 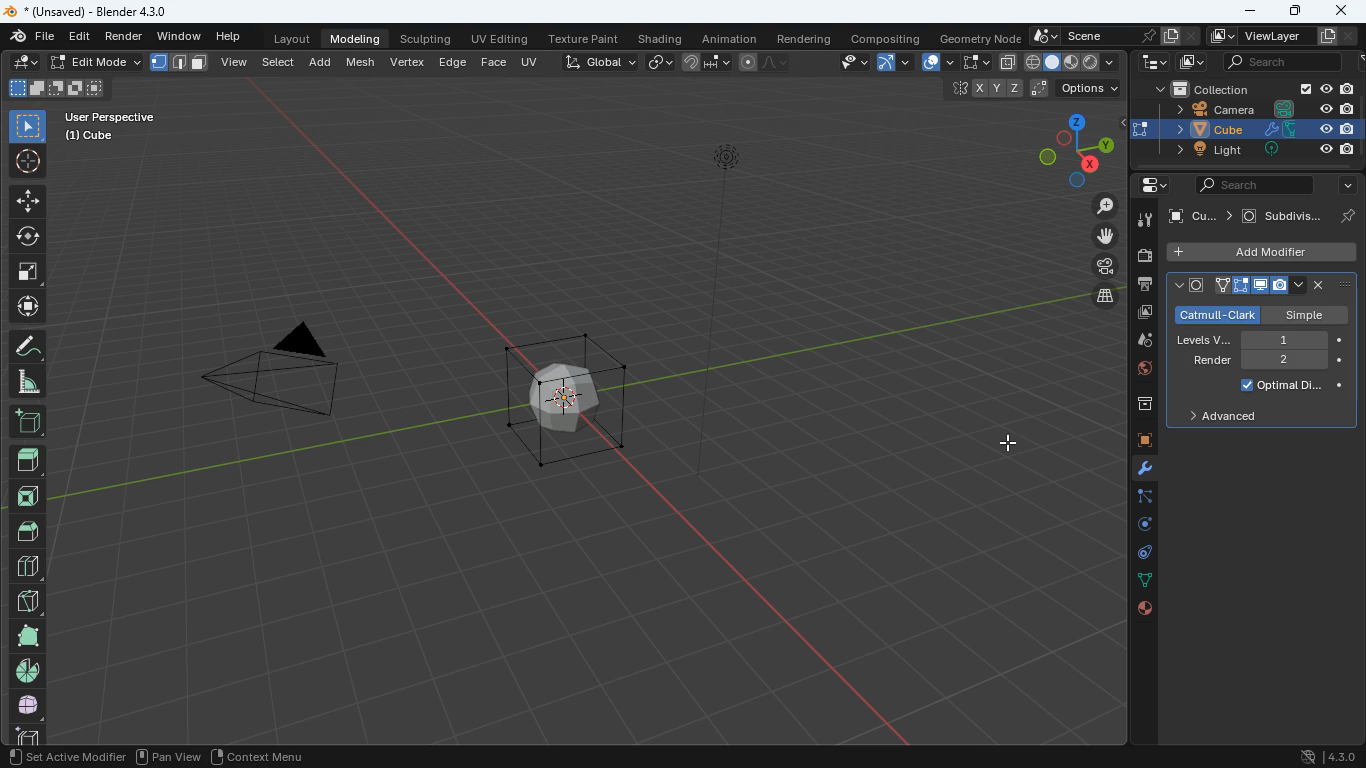 What do you see at coordinates (1250, 110) in the screenshot?
I see `camera` at bounding box center [1250, 110].